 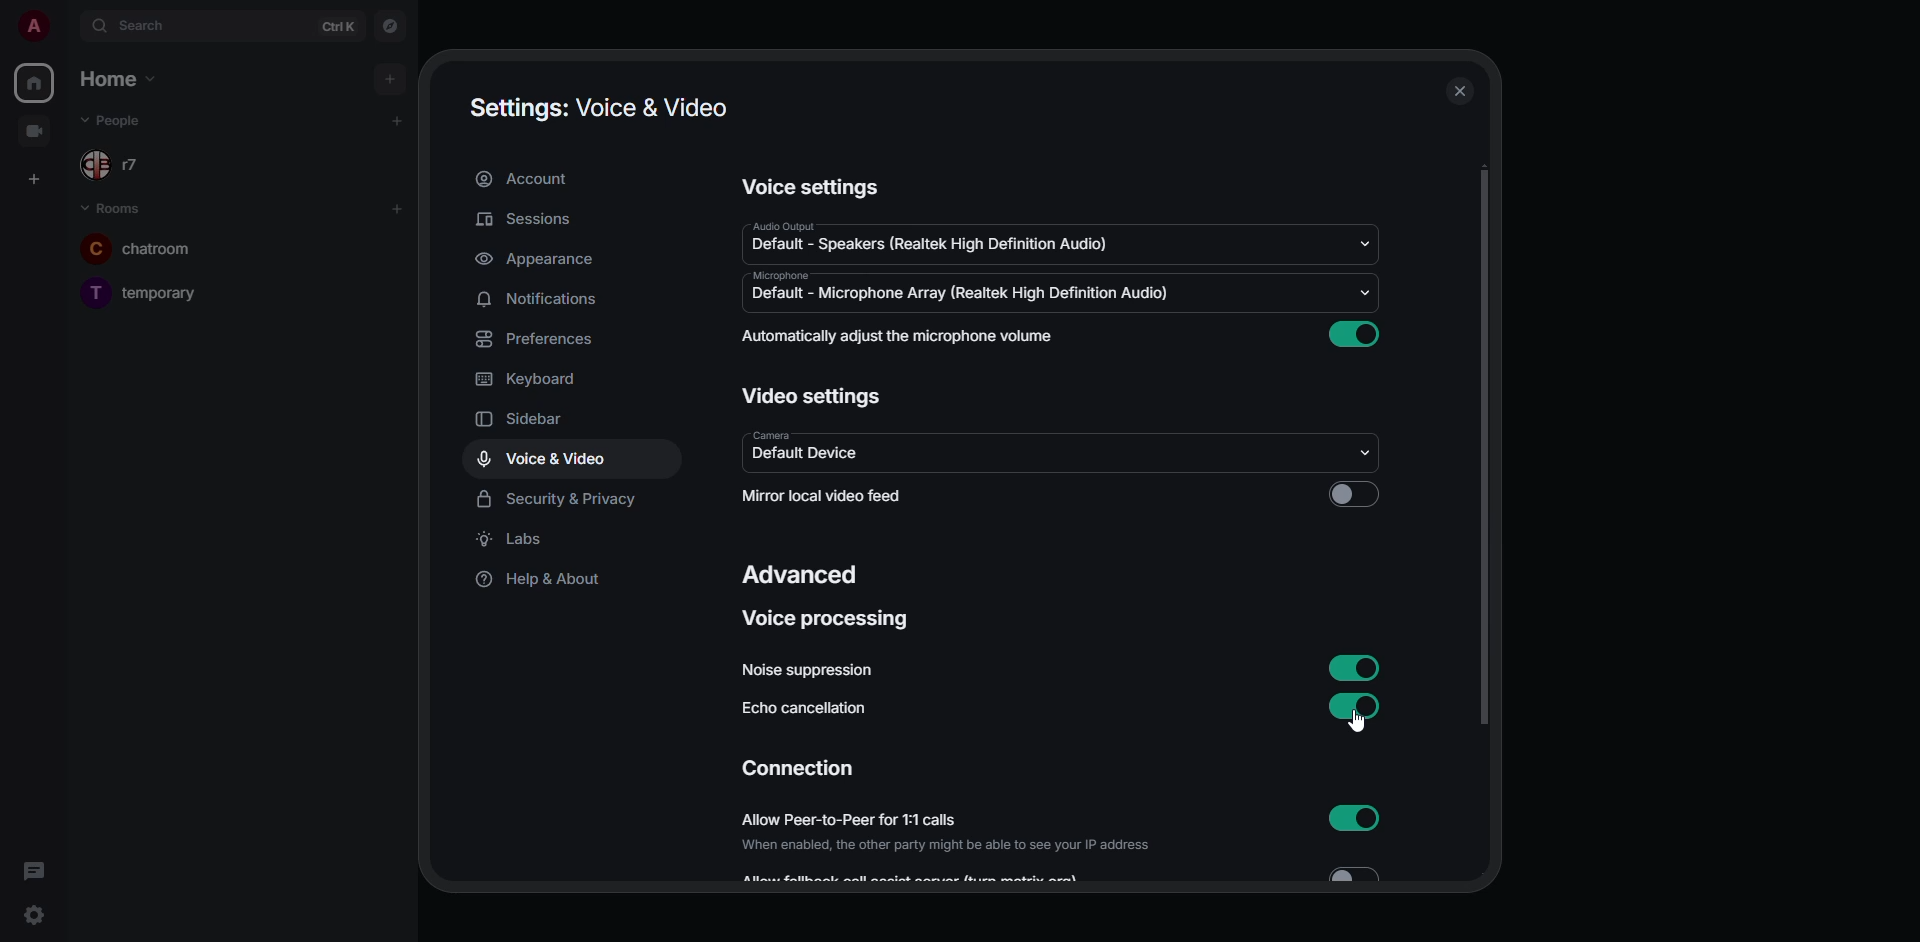 I want to click on quick settings, so click(x=36, y=915).